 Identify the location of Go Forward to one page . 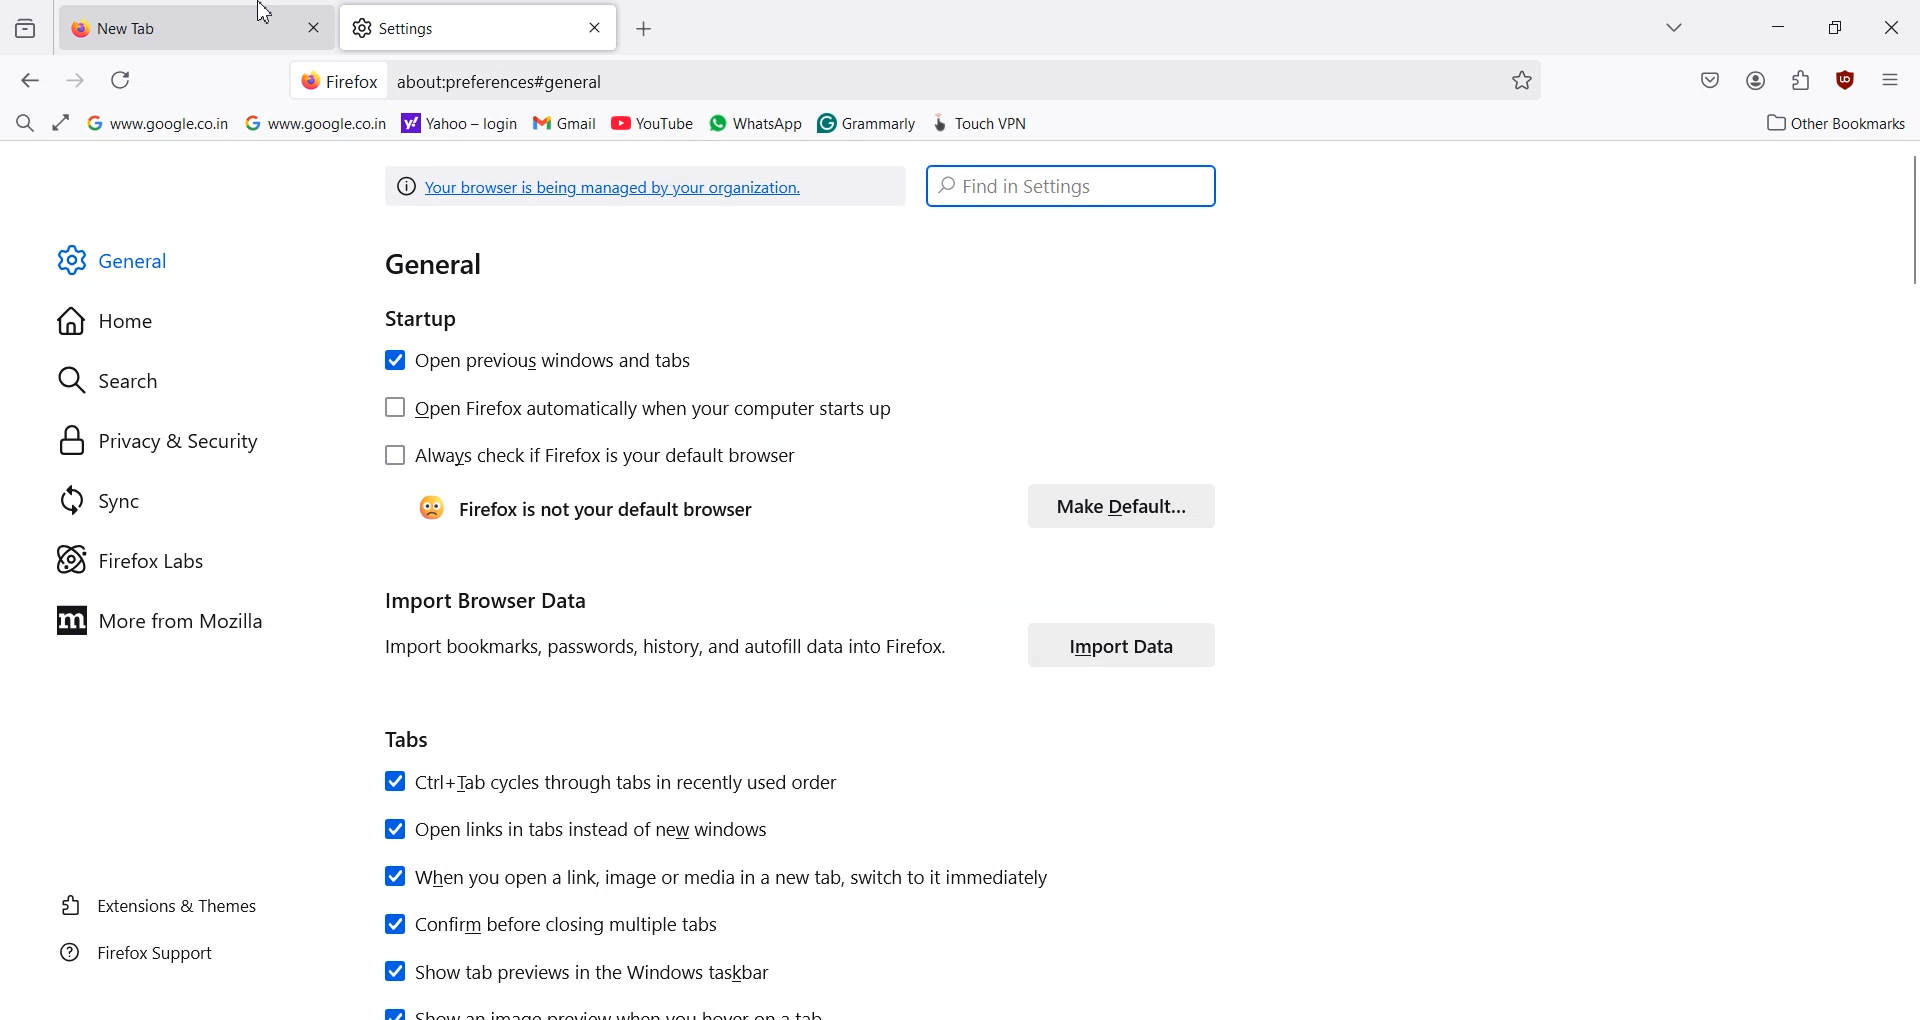
(76, 81).